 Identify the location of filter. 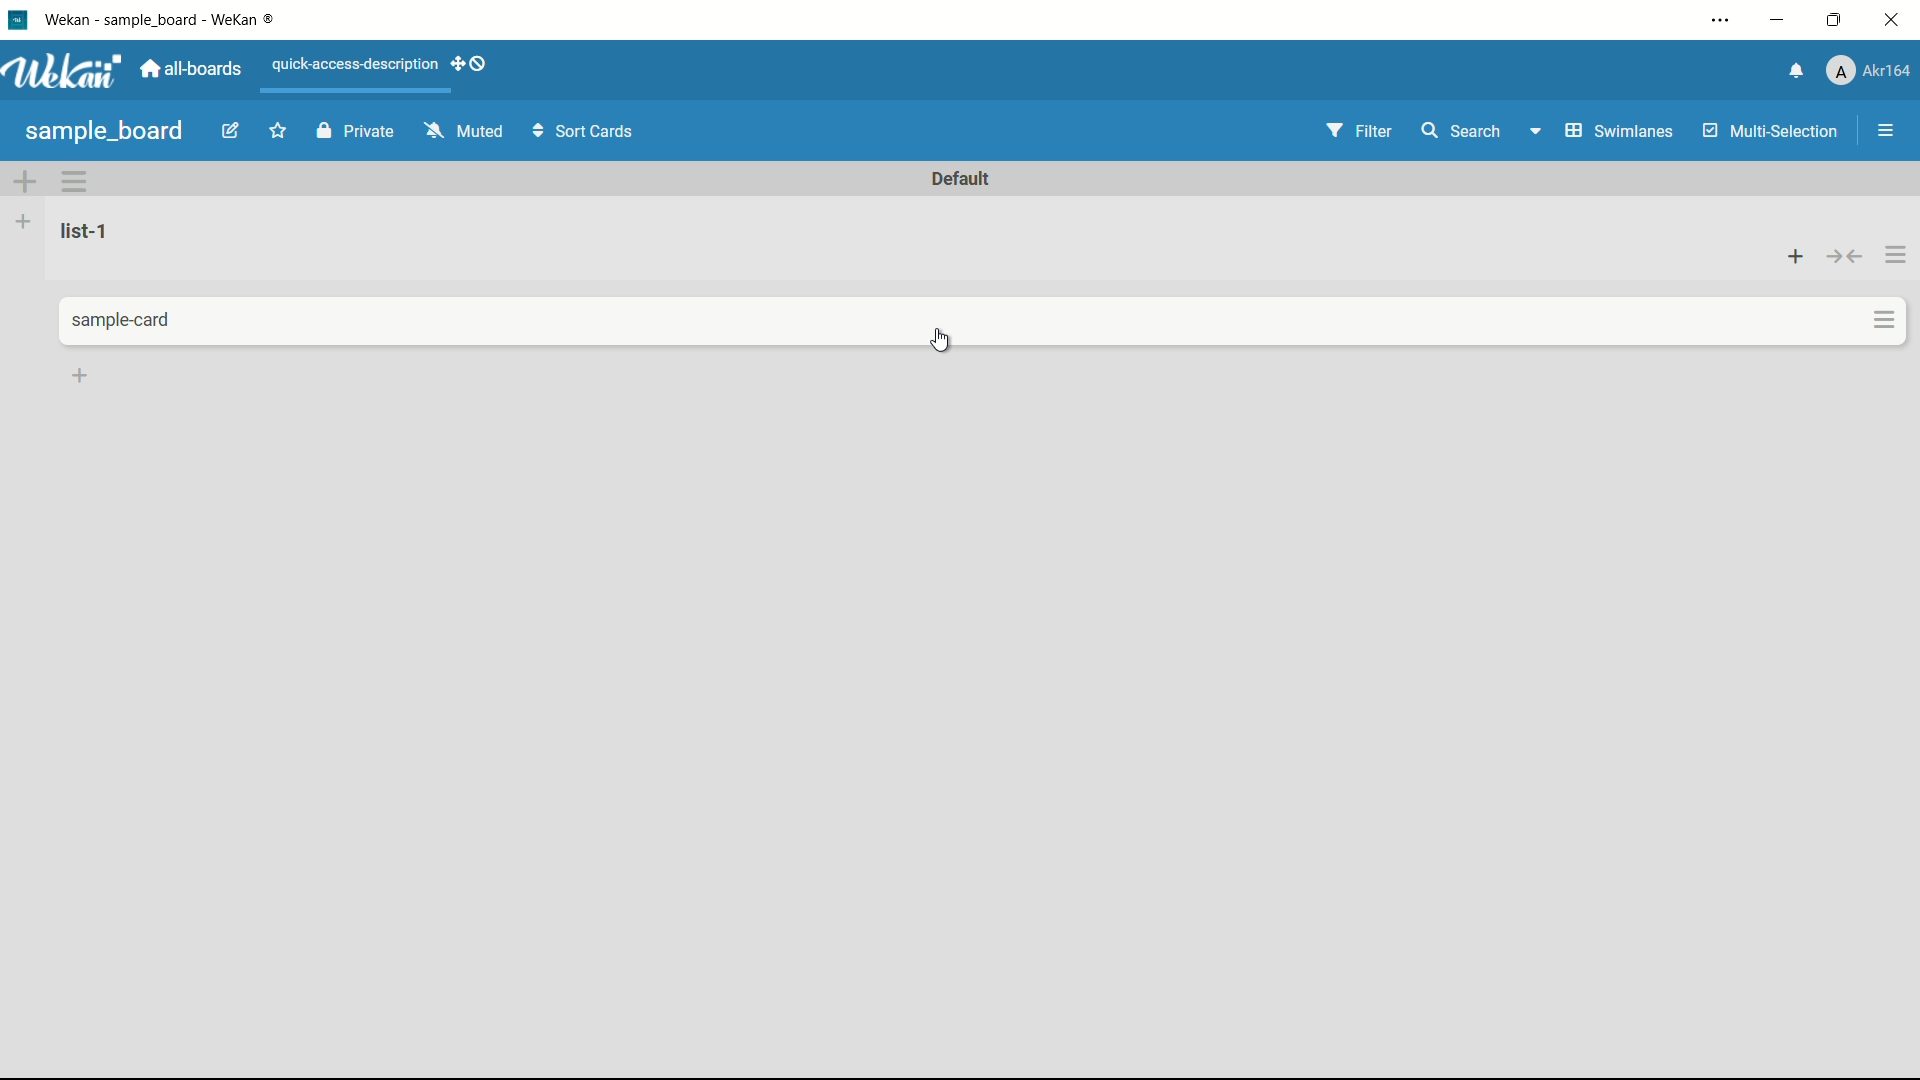
(1360, 132).